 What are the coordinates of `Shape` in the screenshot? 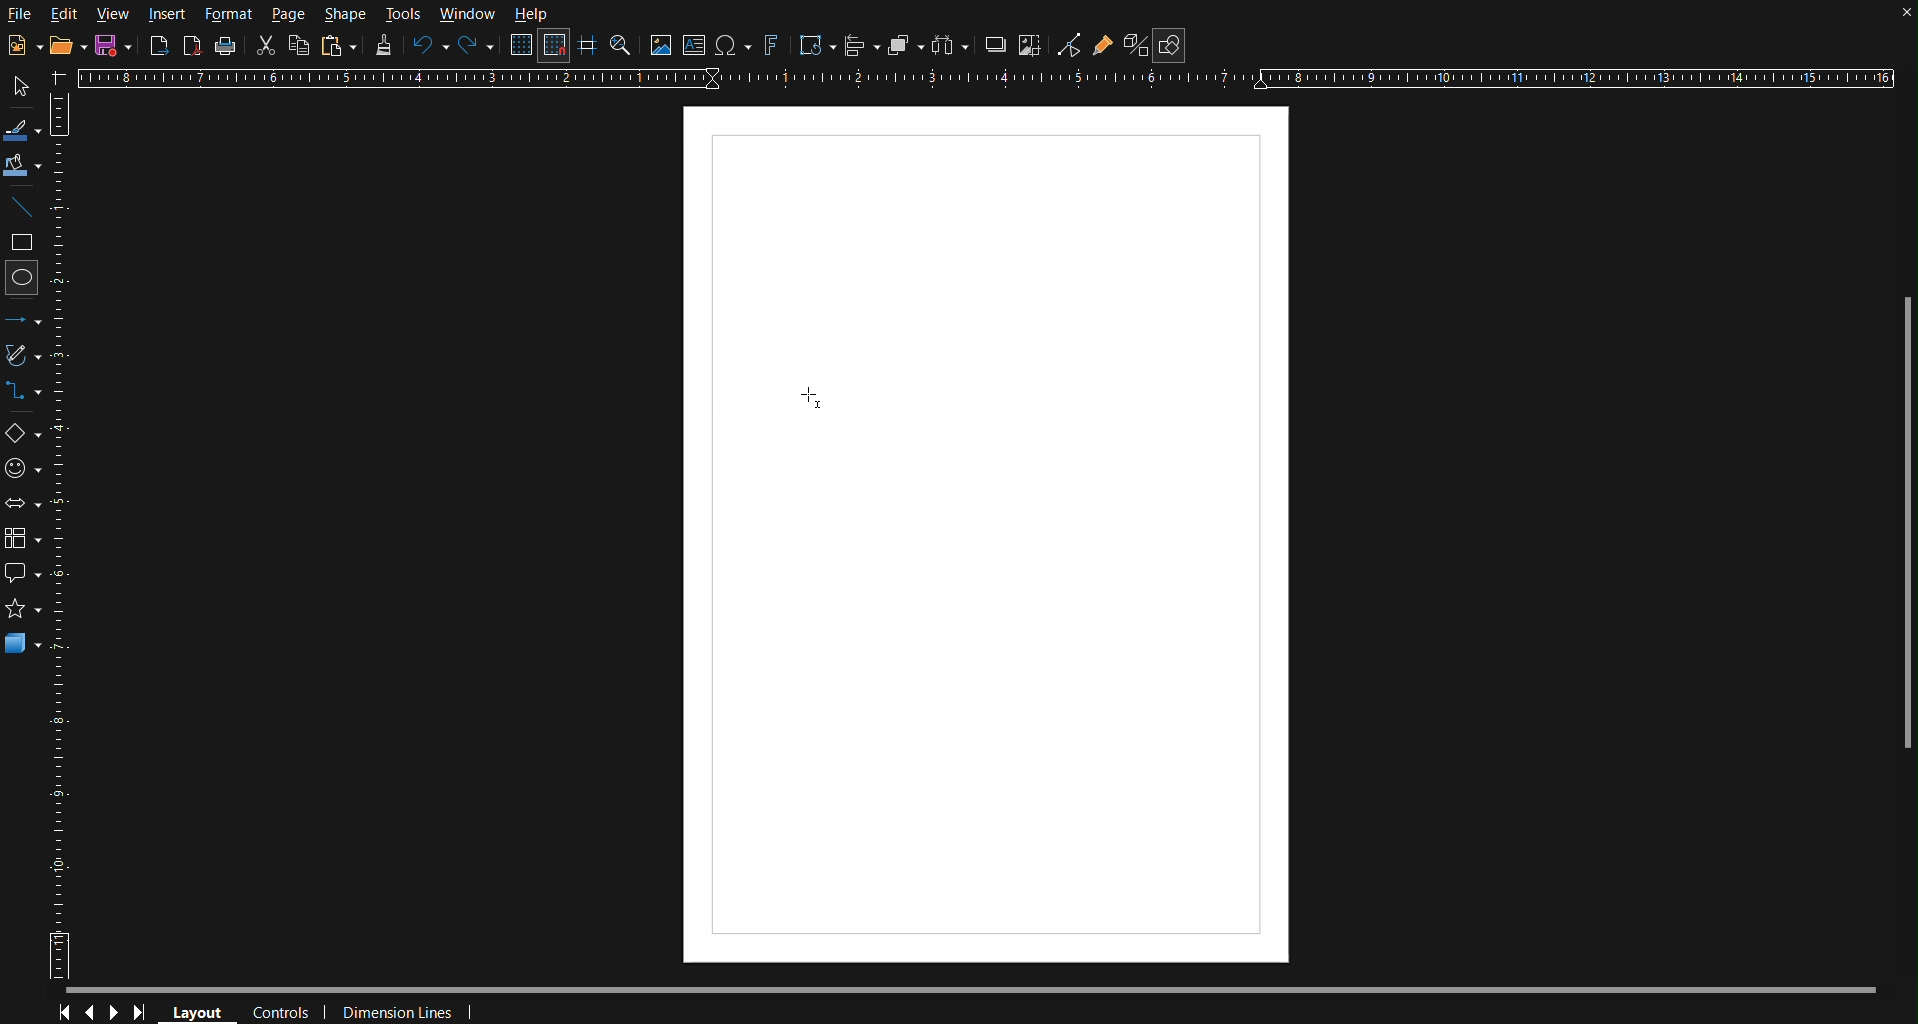 It's located at (345, 15).